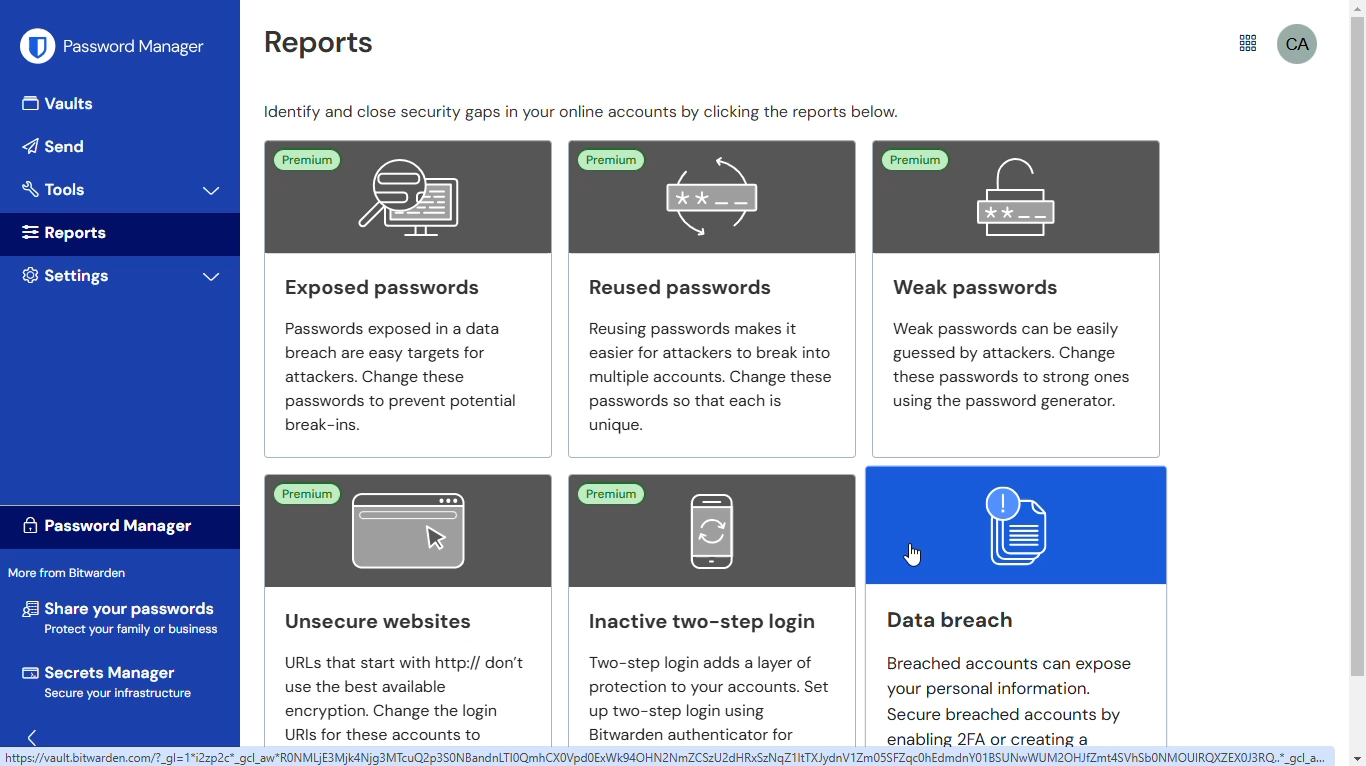  What do you see at coordinates (712, 195) in the screenshot?
I see `reused passwords` at bounding box center [712, 195].